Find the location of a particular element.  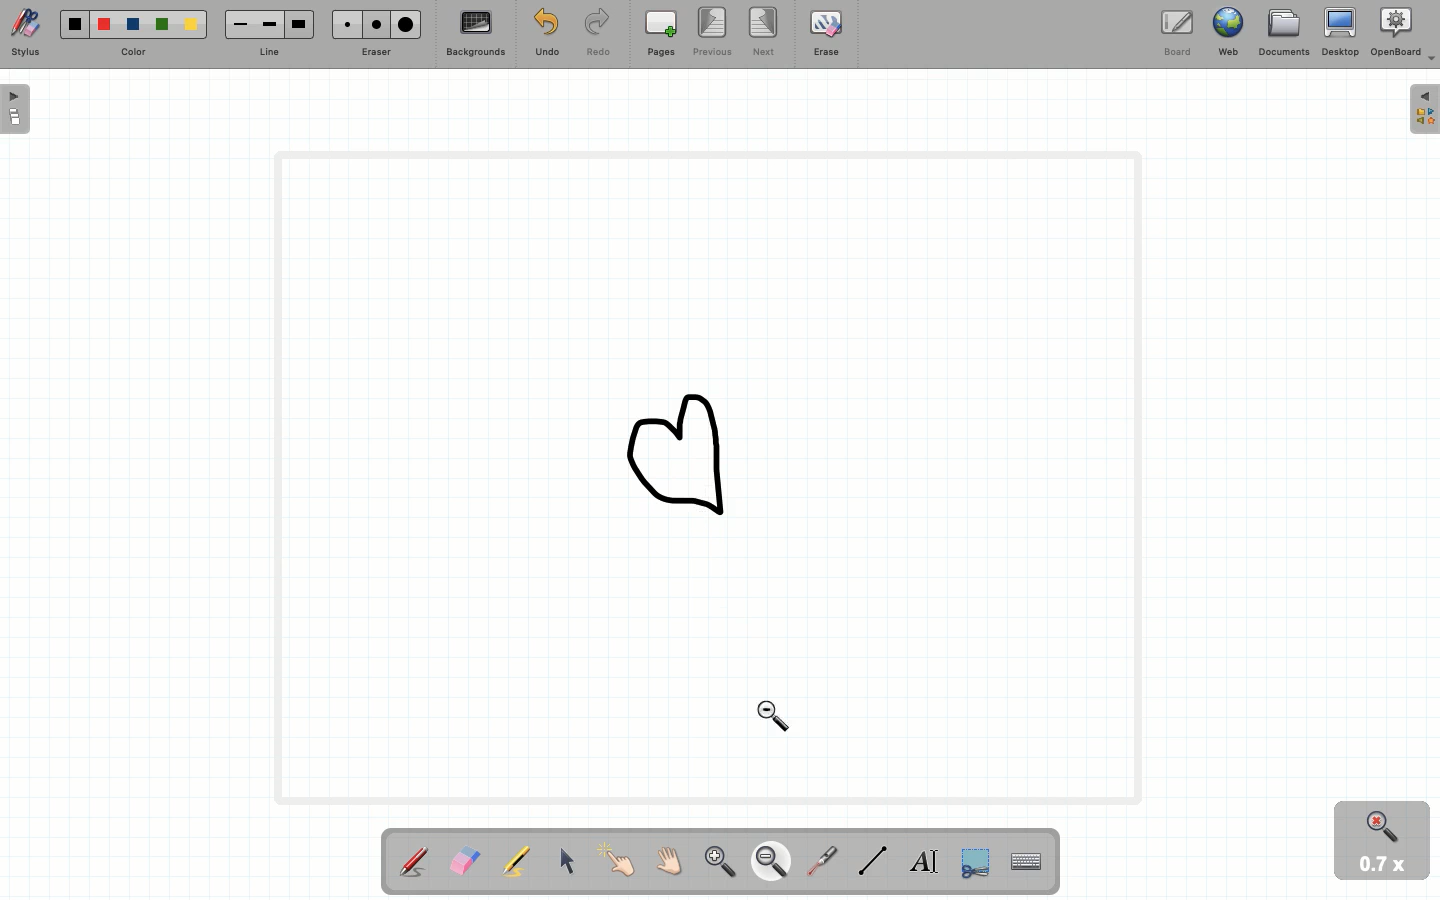

Mouse is located at coordinates (567, 864).